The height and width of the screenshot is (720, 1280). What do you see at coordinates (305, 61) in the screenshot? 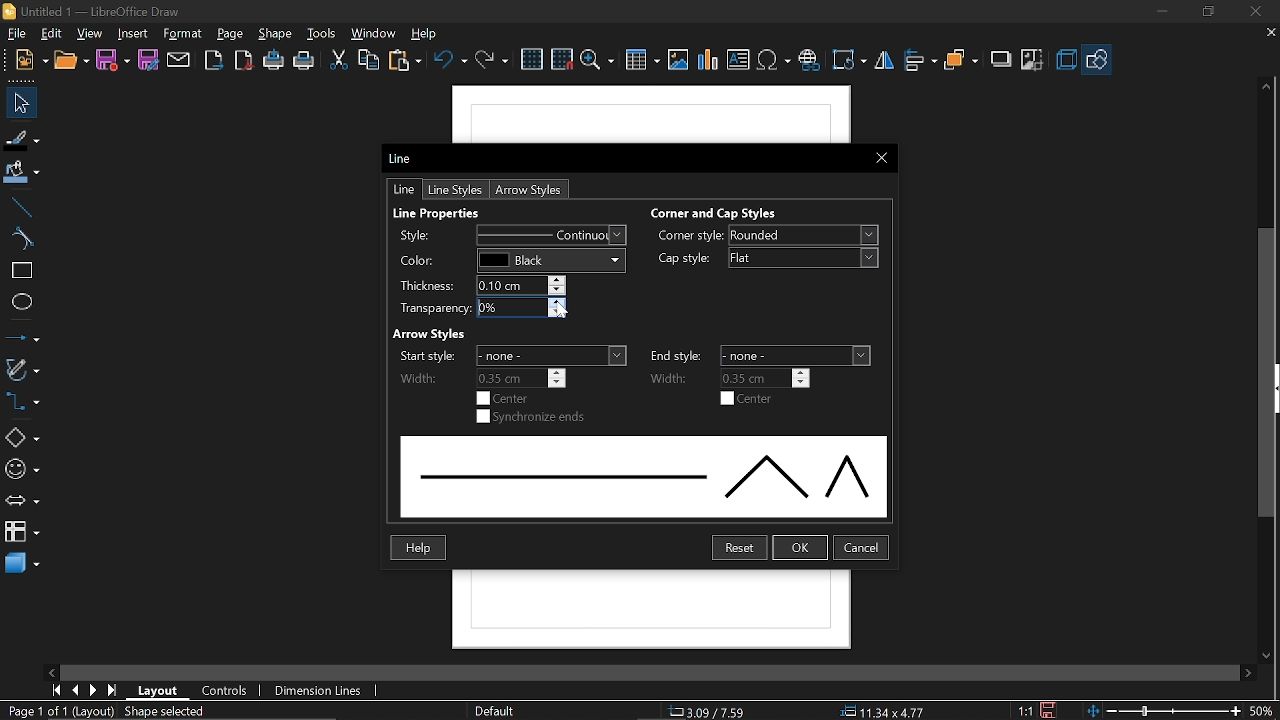
I see `Print` at bounding box center [305, 61].